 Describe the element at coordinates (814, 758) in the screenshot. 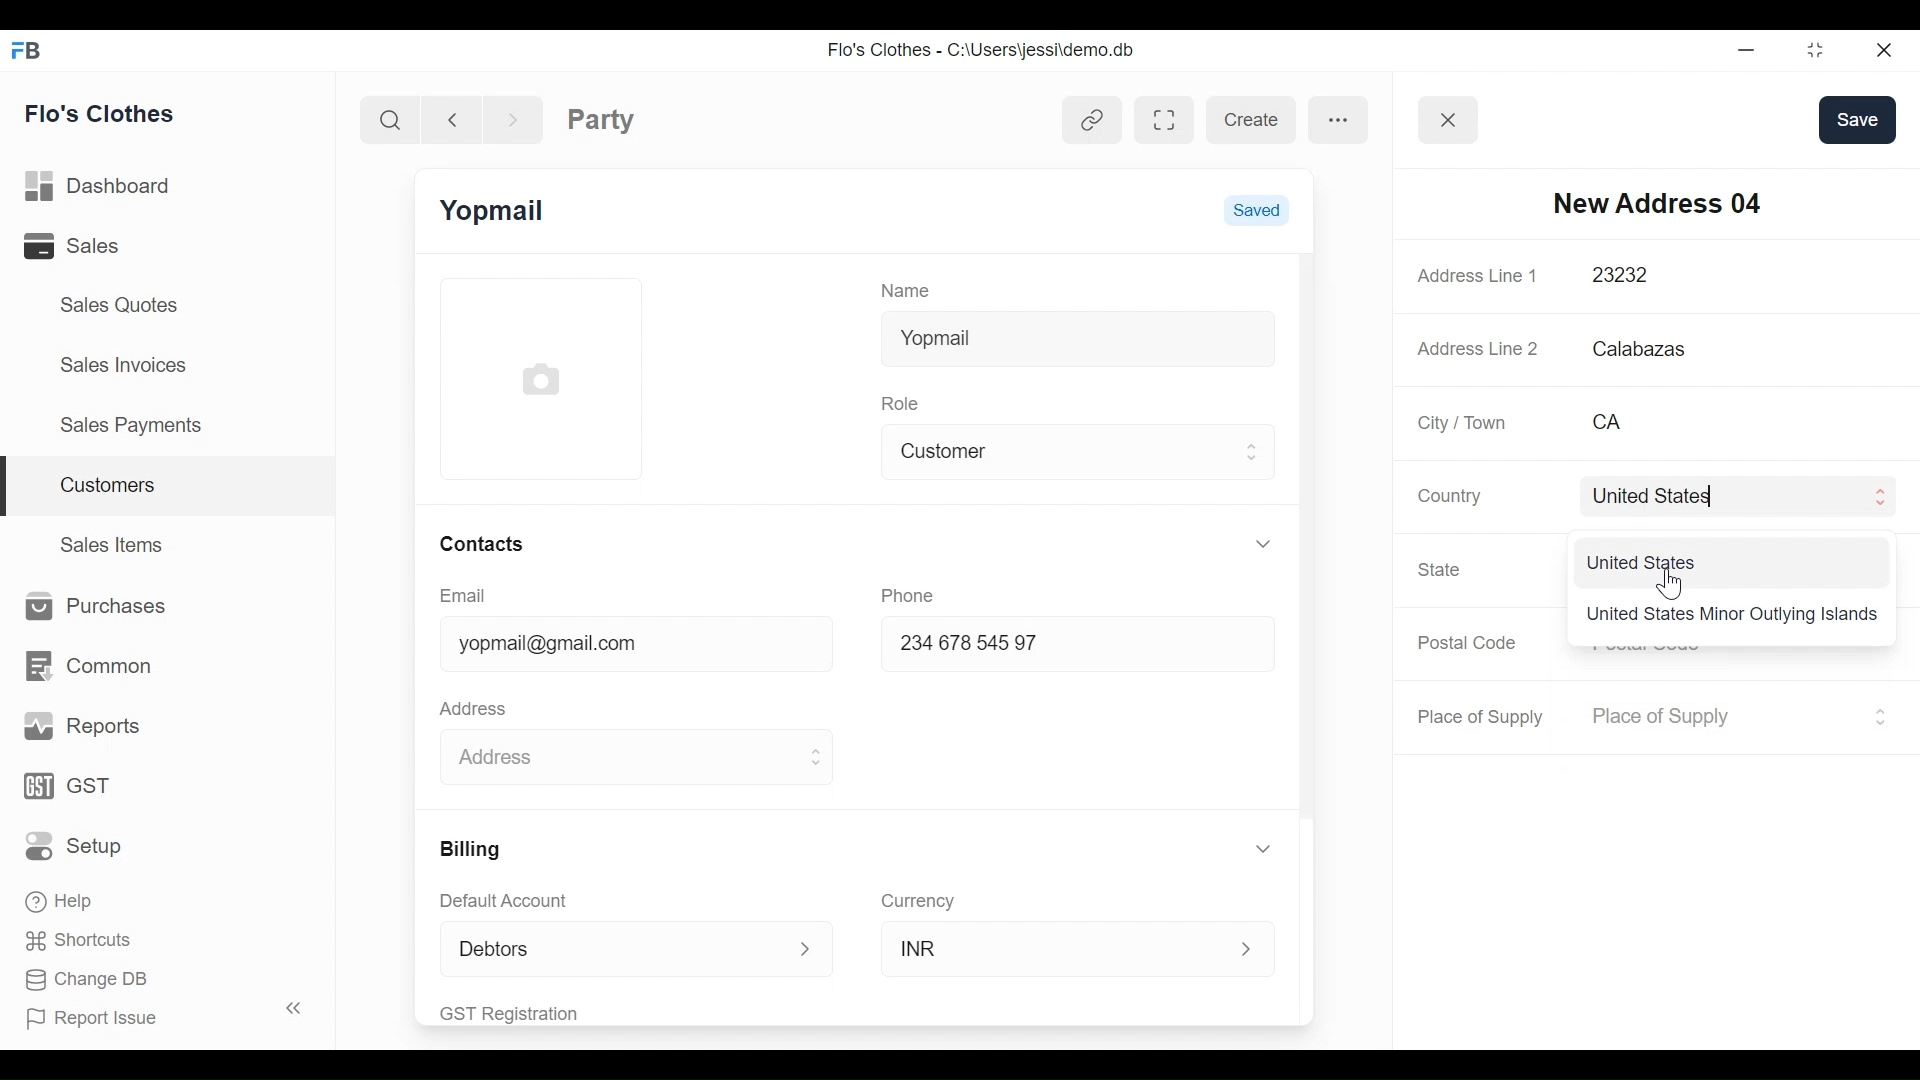

I see `Expand` at that location.